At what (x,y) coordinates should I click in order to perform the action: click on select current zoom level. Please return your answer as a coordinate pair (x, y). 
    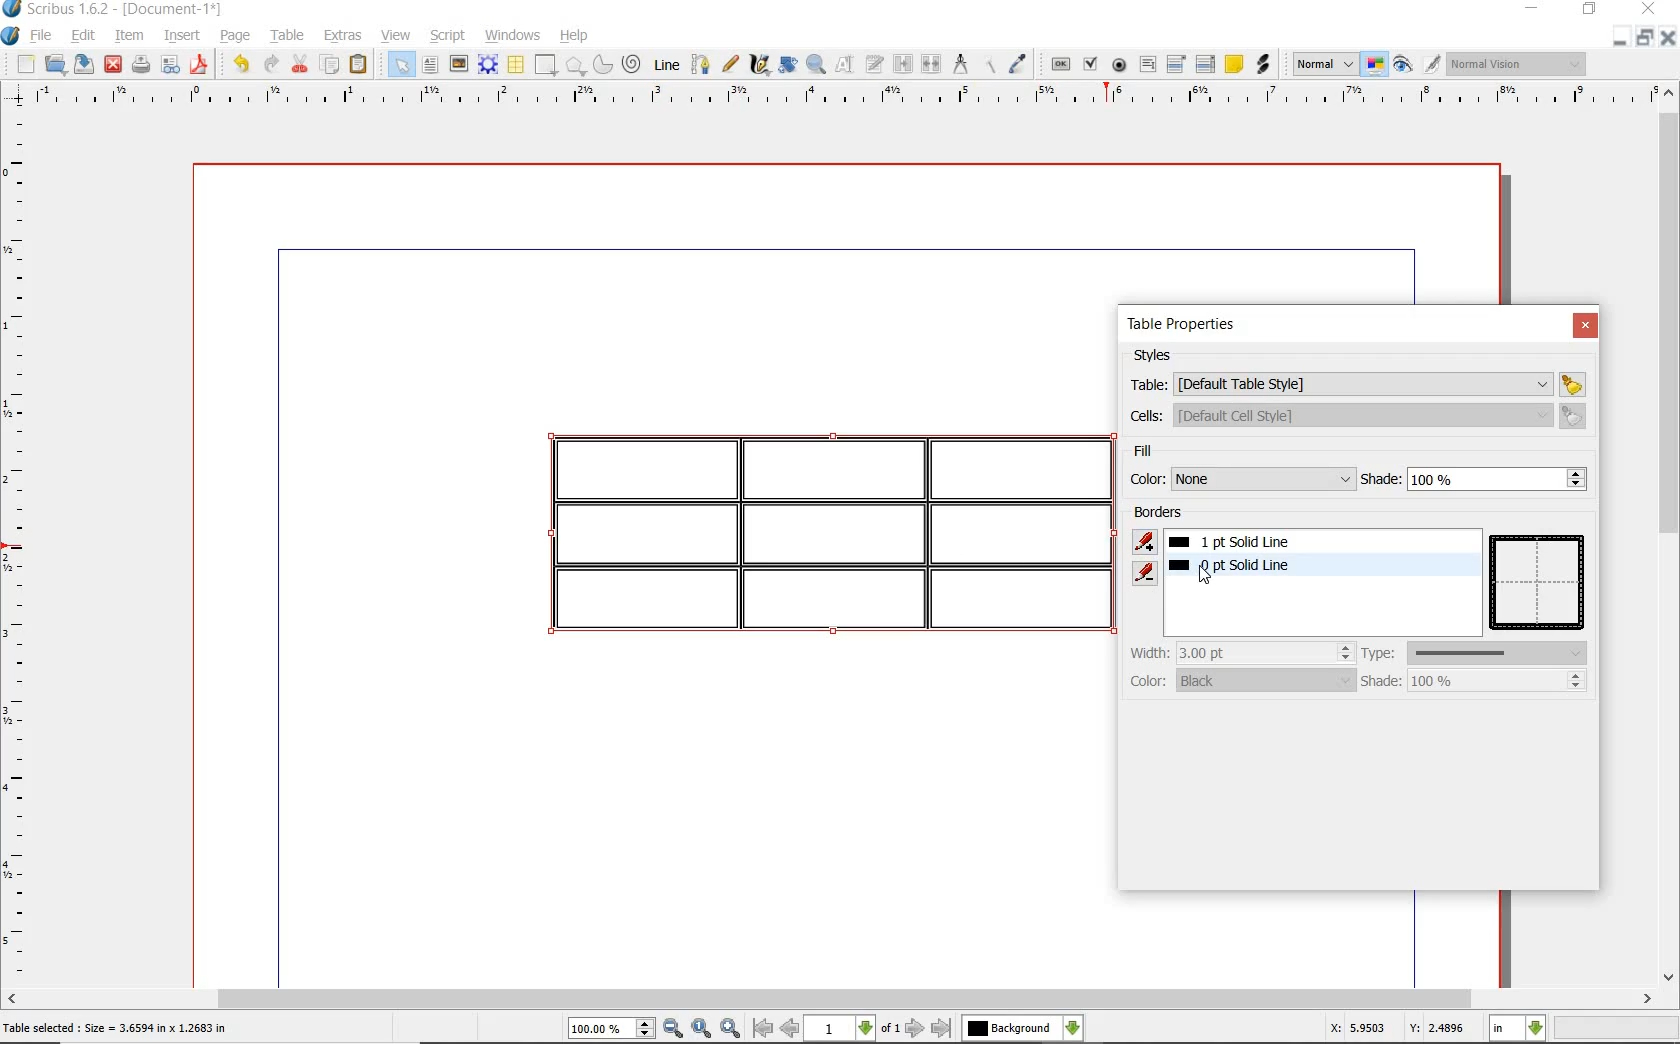
    Looking at the image, I should click on (612, 1029).